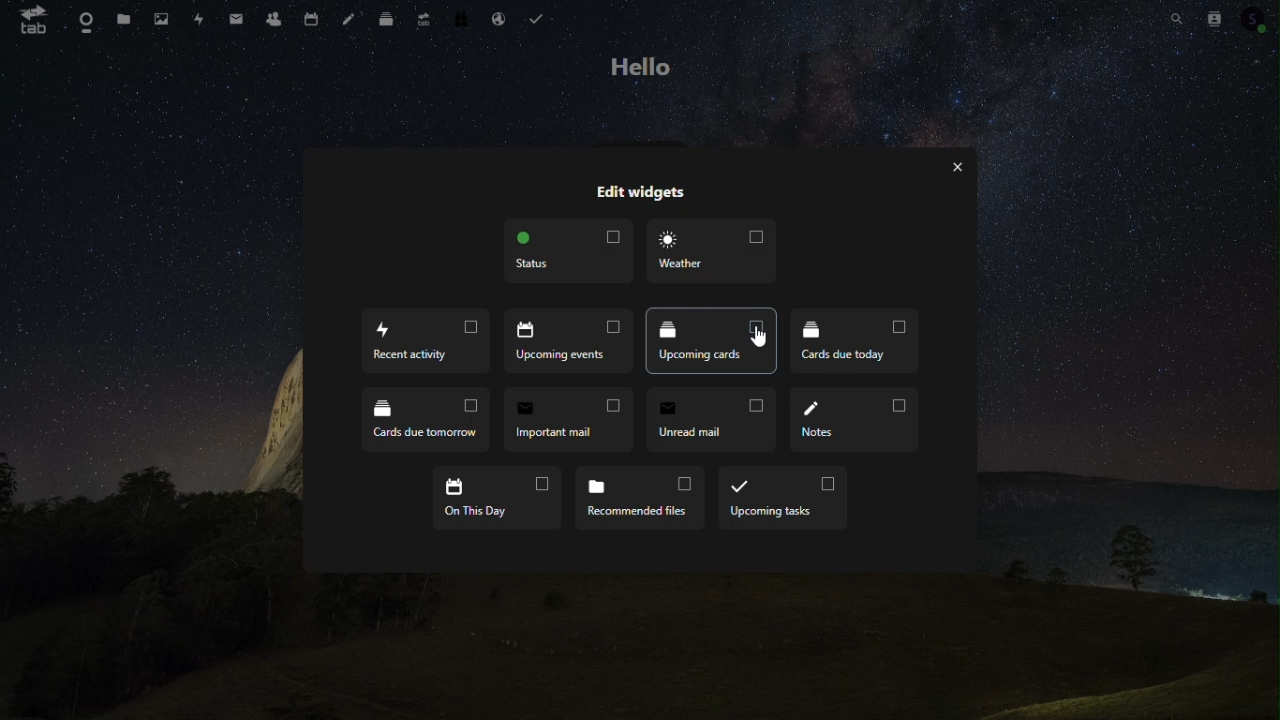 The width and height of the screenshot is (1280, 720). What do you see at coordinates (123, 18) in the screenshot?
I see `Files` at bounding box center [123, 18].